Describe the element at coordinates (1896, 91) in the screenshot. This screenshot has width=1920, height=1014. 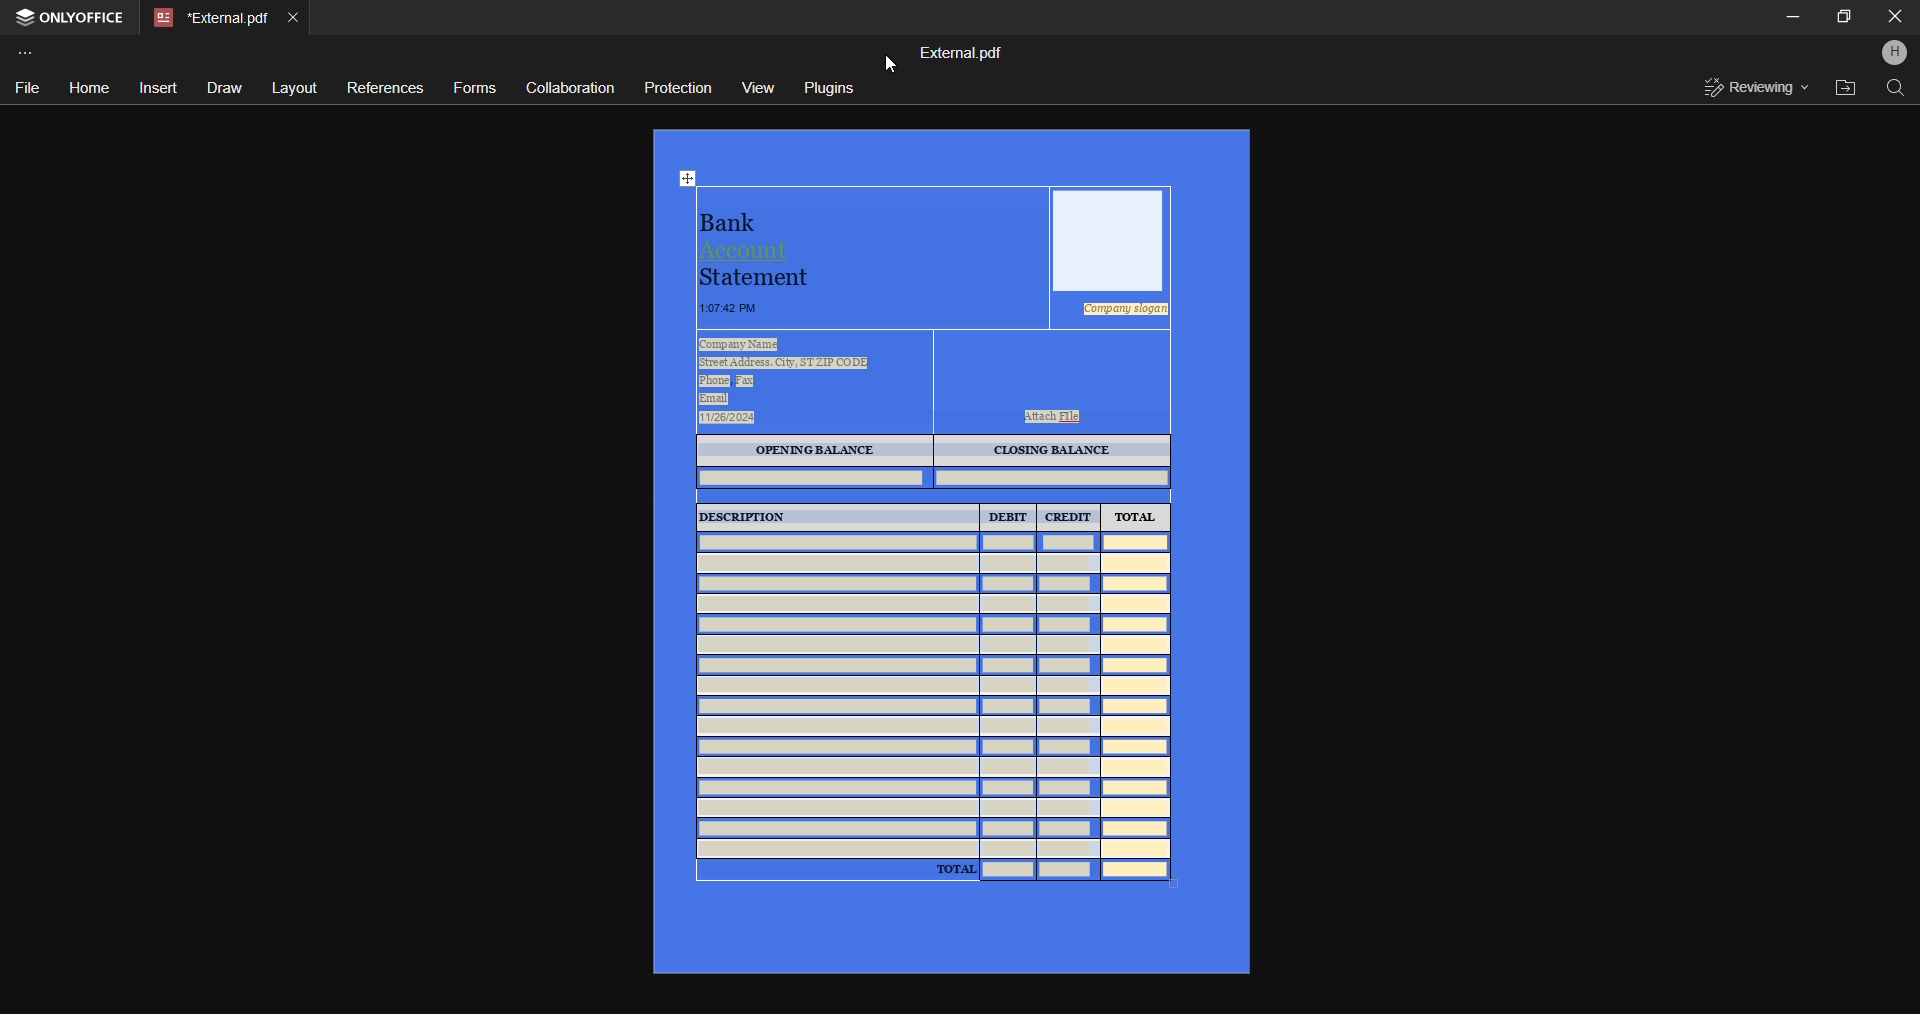
I see `Find` at that location.